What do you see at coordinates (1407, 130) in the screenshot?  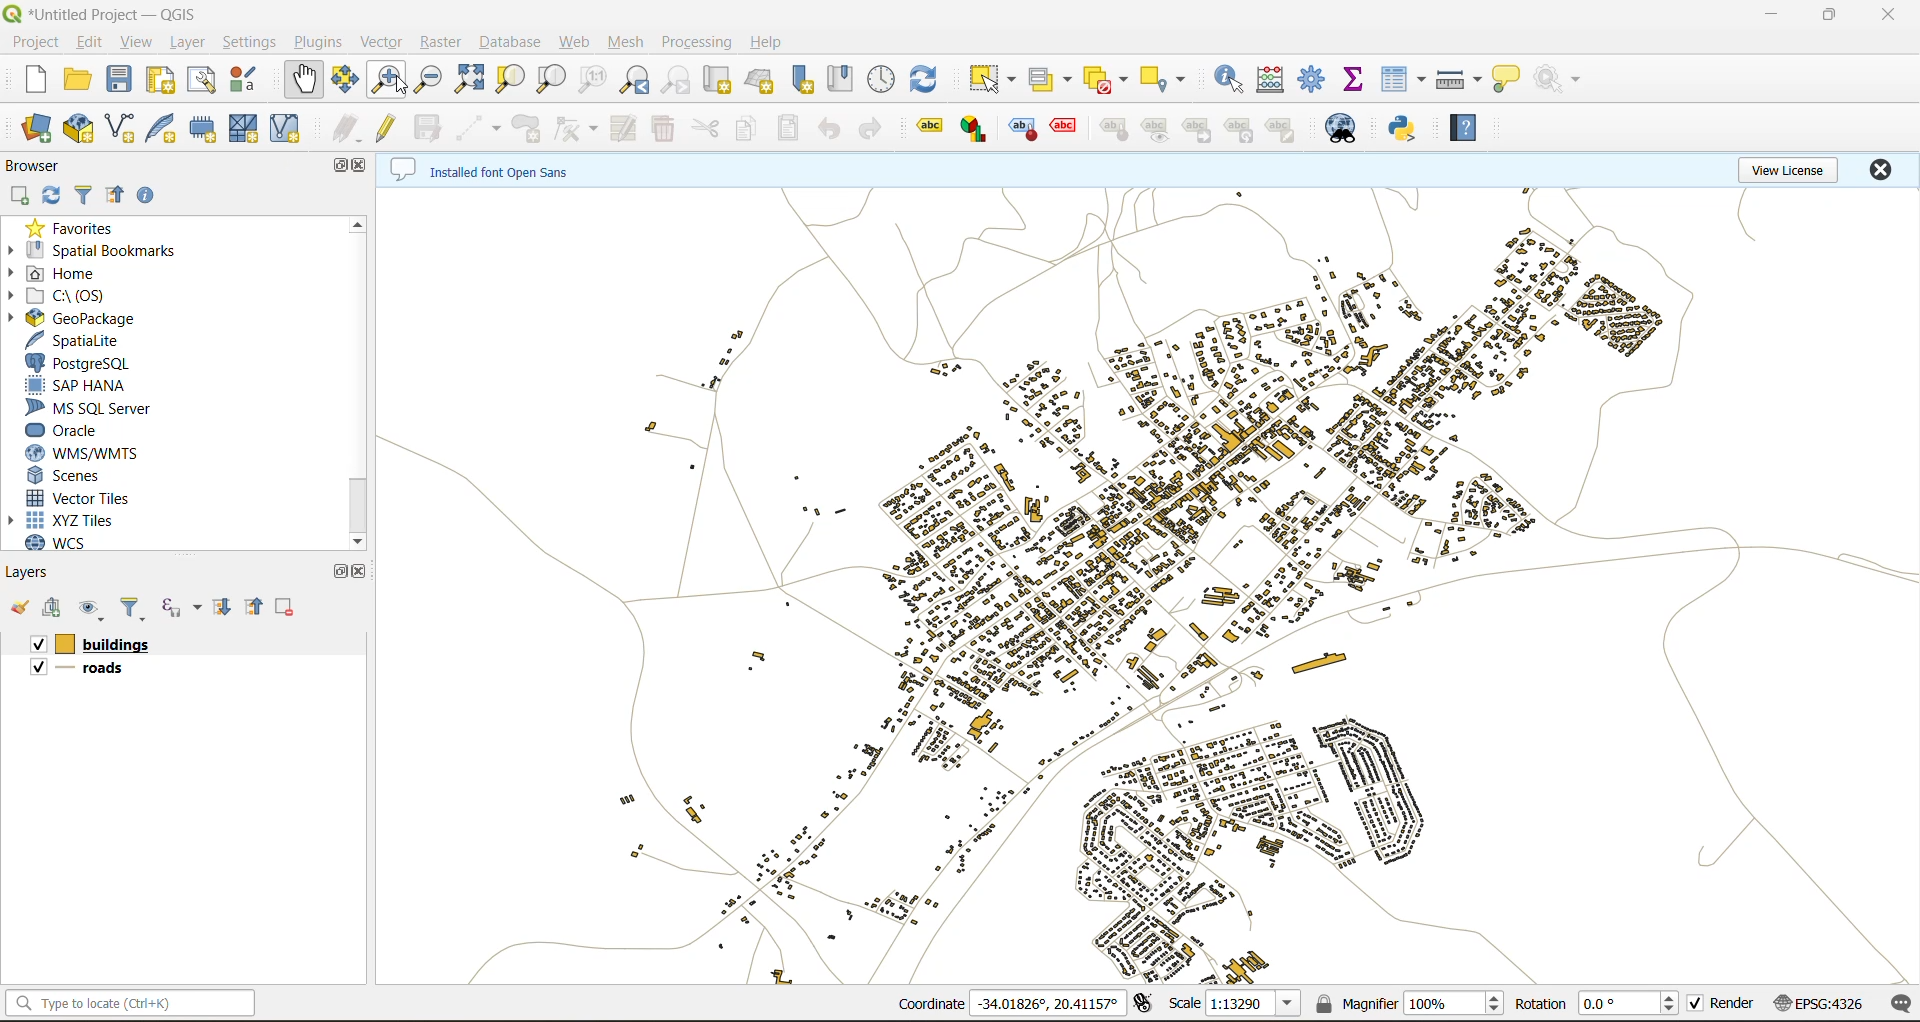 I see `python` at bounding box center [1407, 130].